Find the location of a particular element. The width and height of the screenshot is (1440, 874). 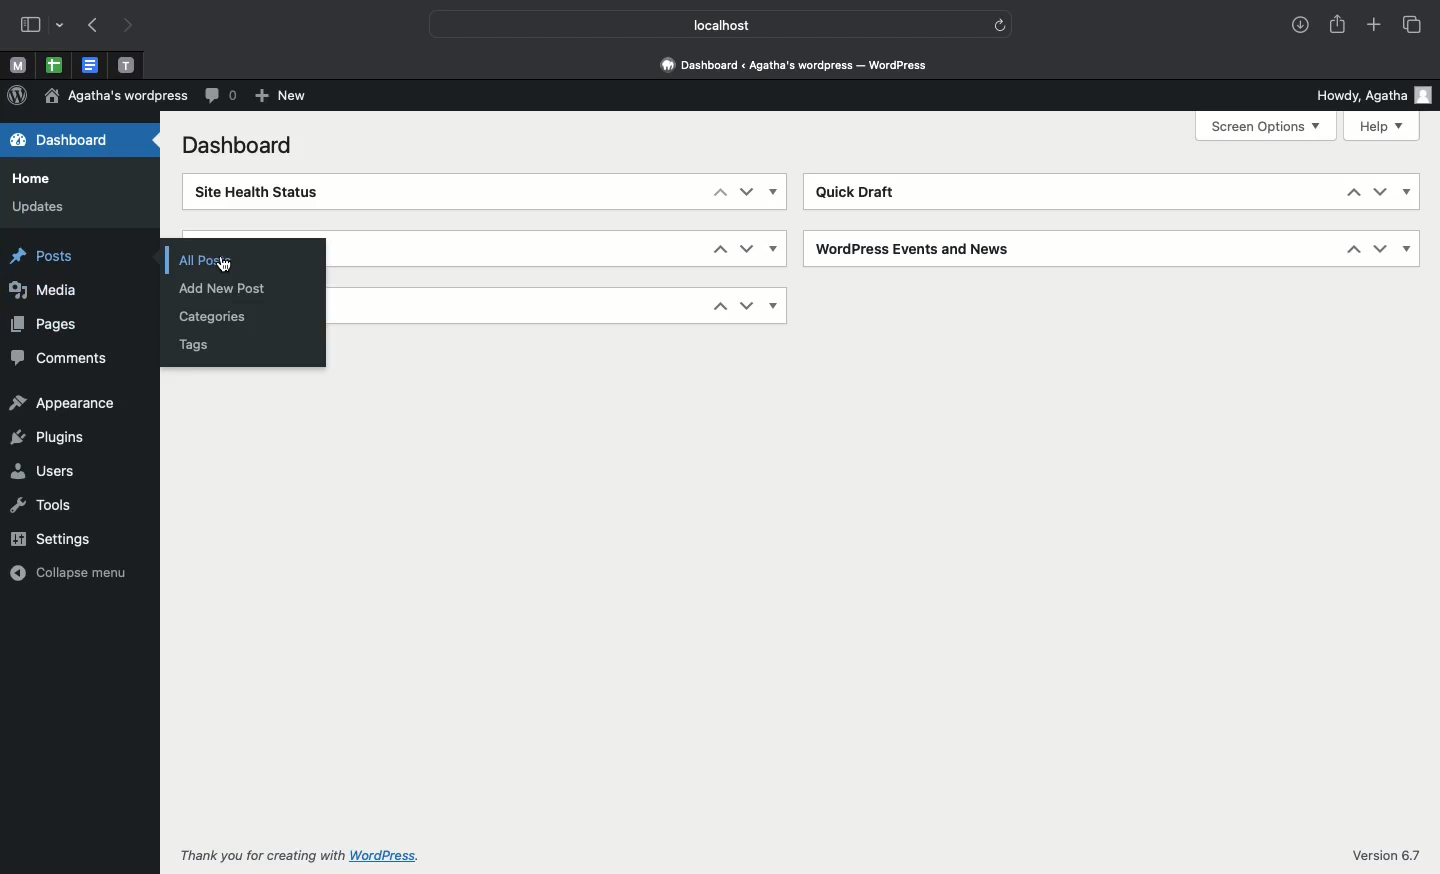

Comments is located at coordinates (68, 359).